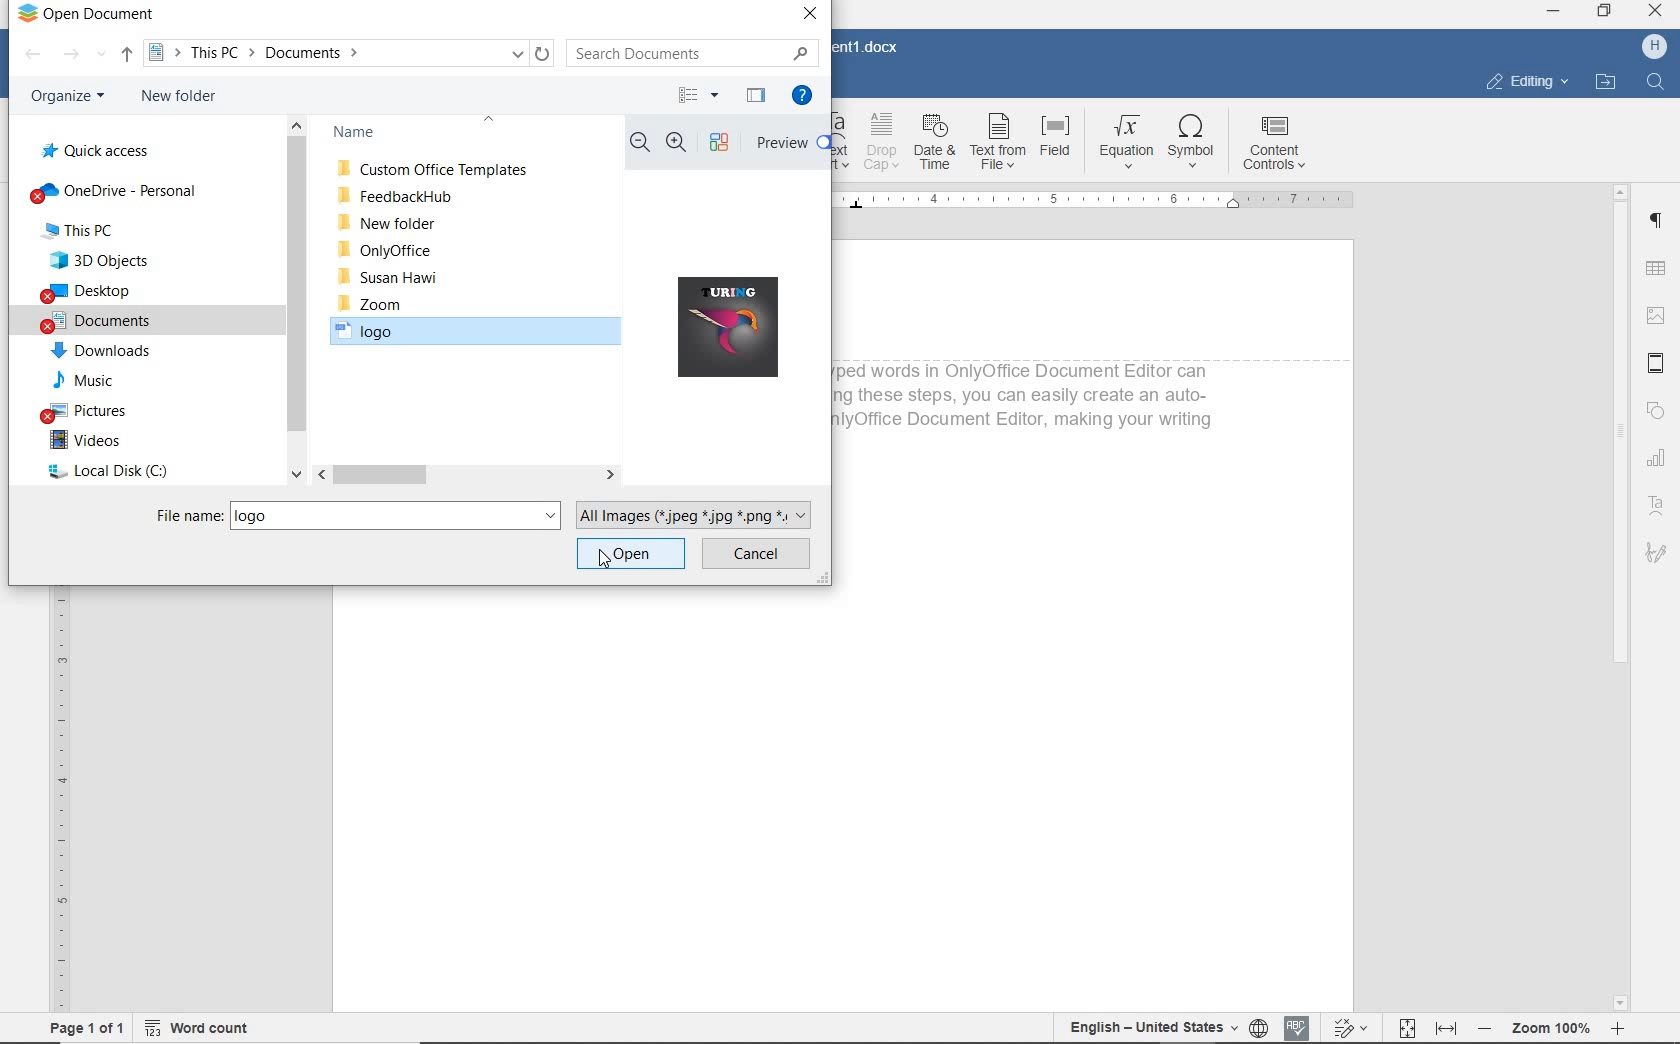 Image resolution: width=1680 pixels, height=1044 pixels. Describe the element at coordinates (435, 133) in the screenshot. I see `FOLDER NAMES` at that location.